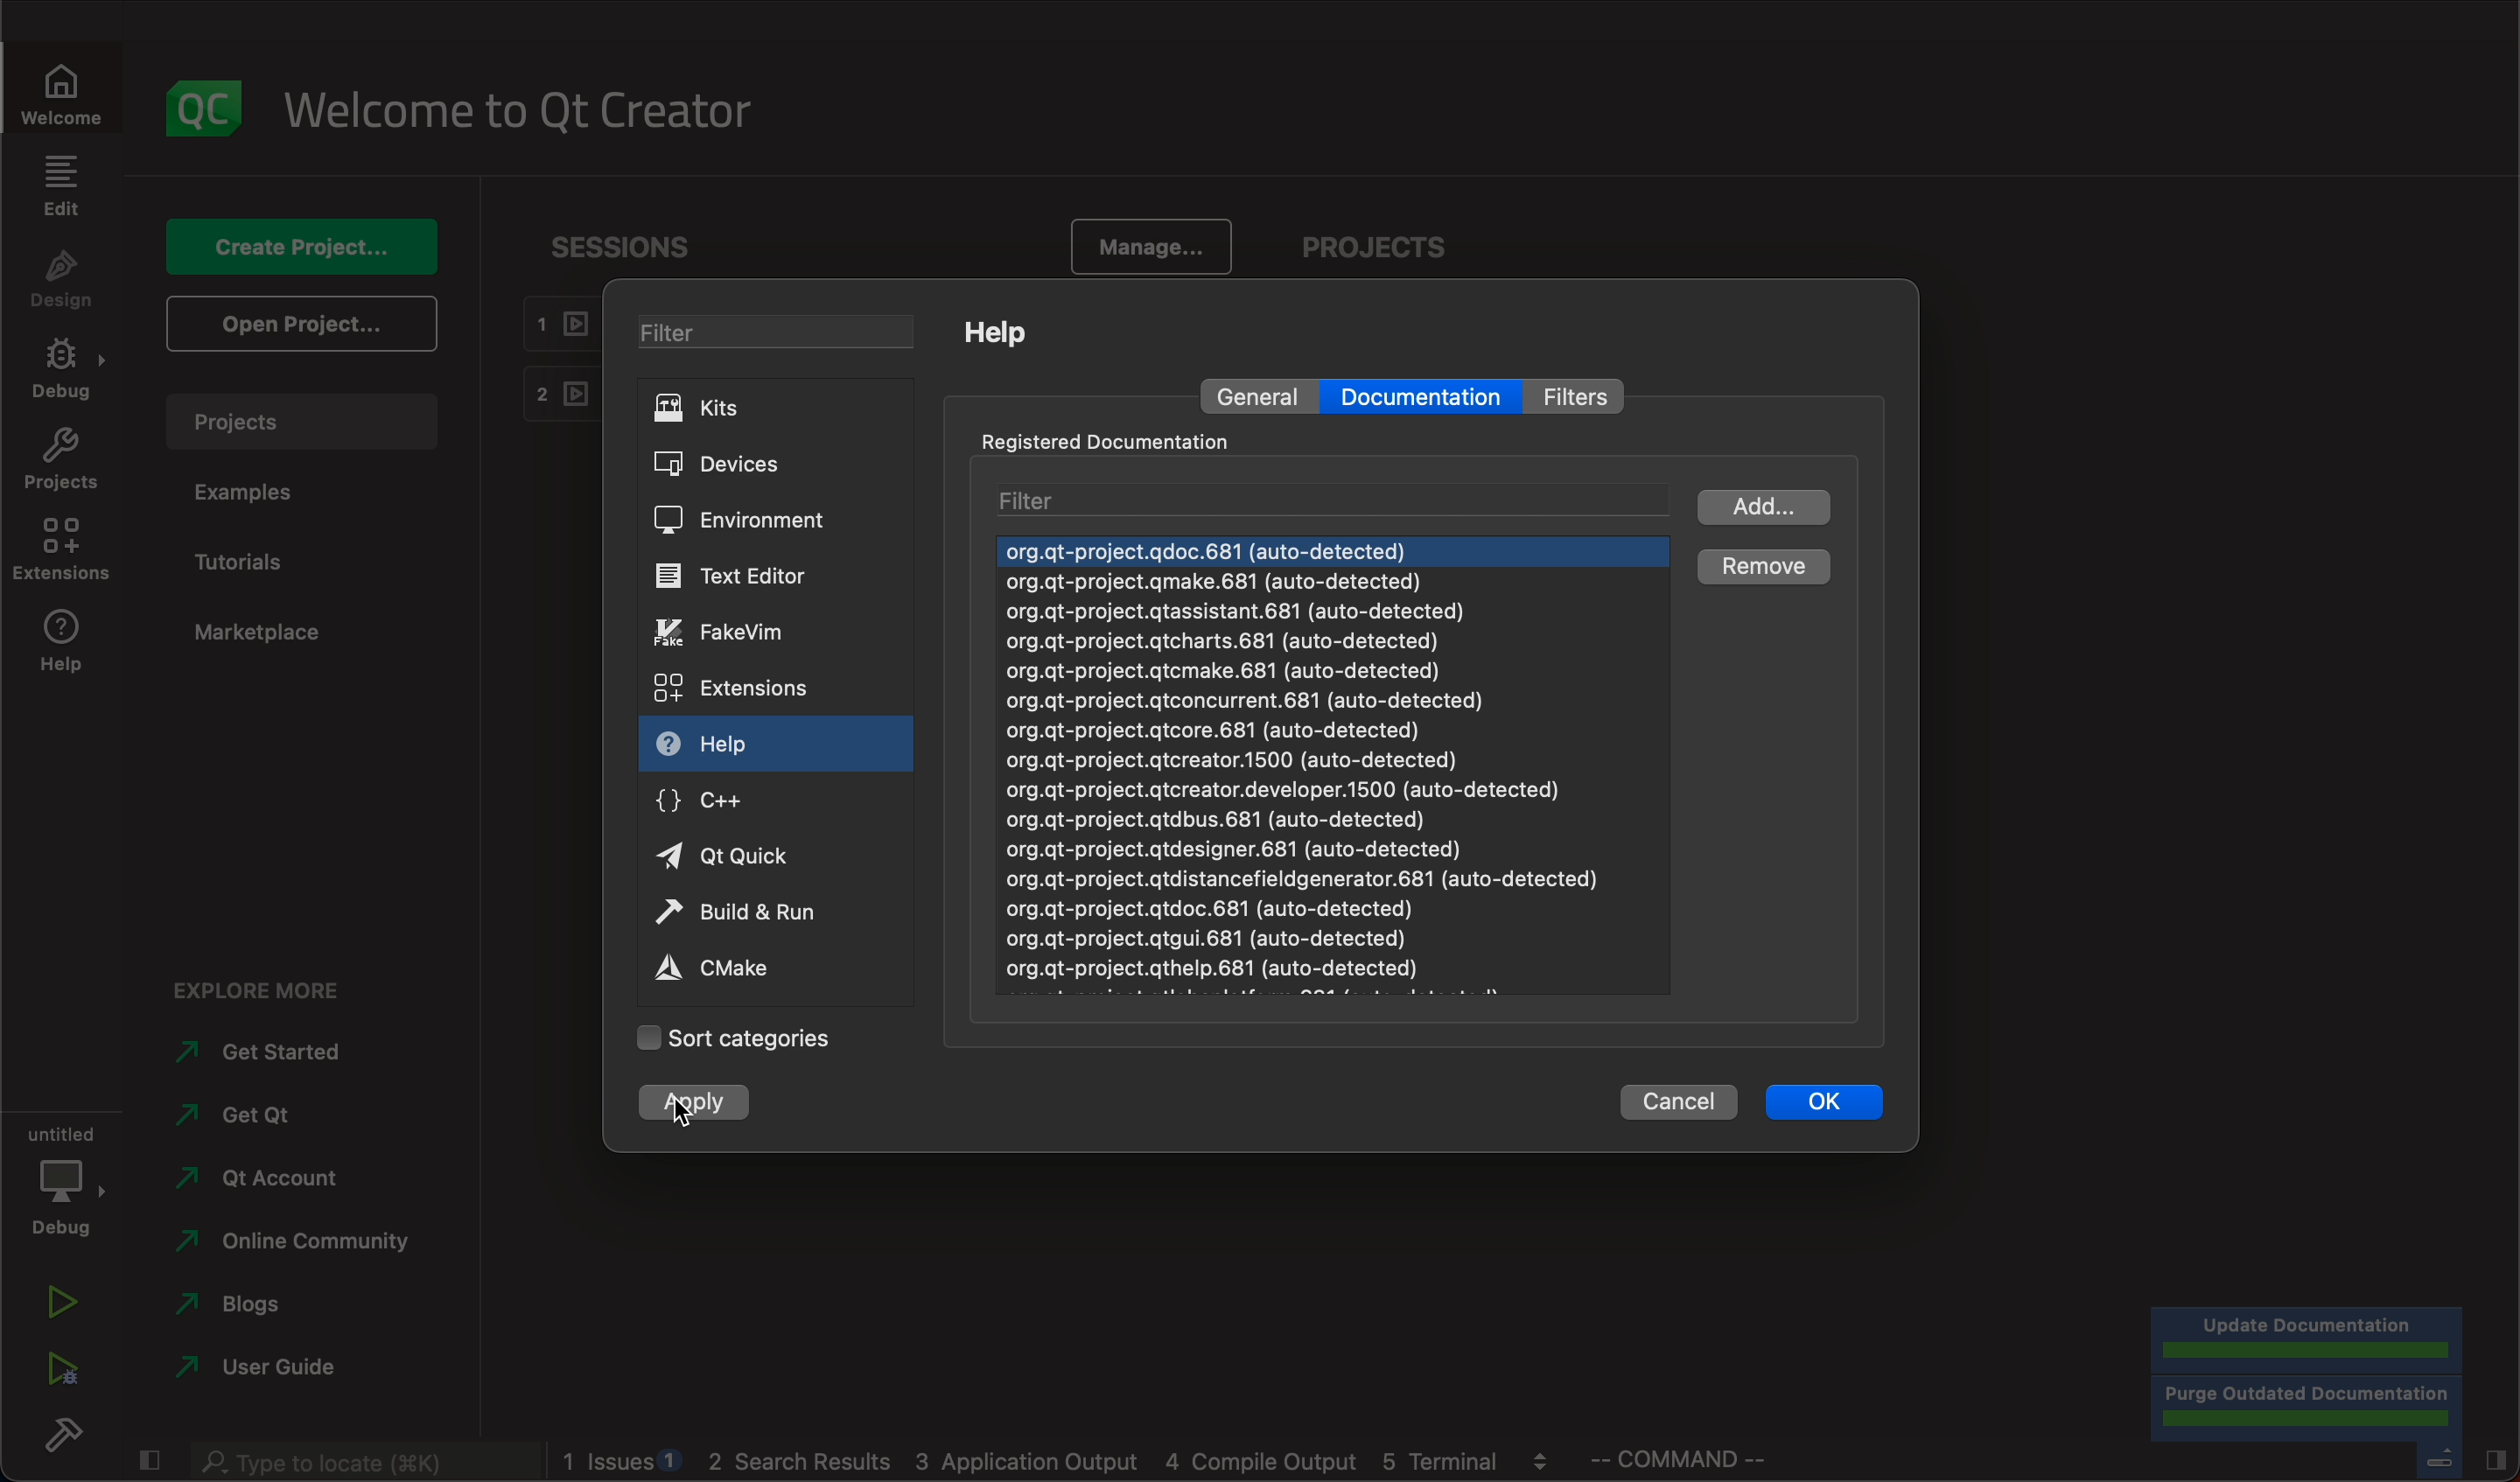 This screenshot has width=2520, height=1482. What do you see at coordinates (760, 519) in the screenshot?
I see `environment` at bounding box center [760, 519].